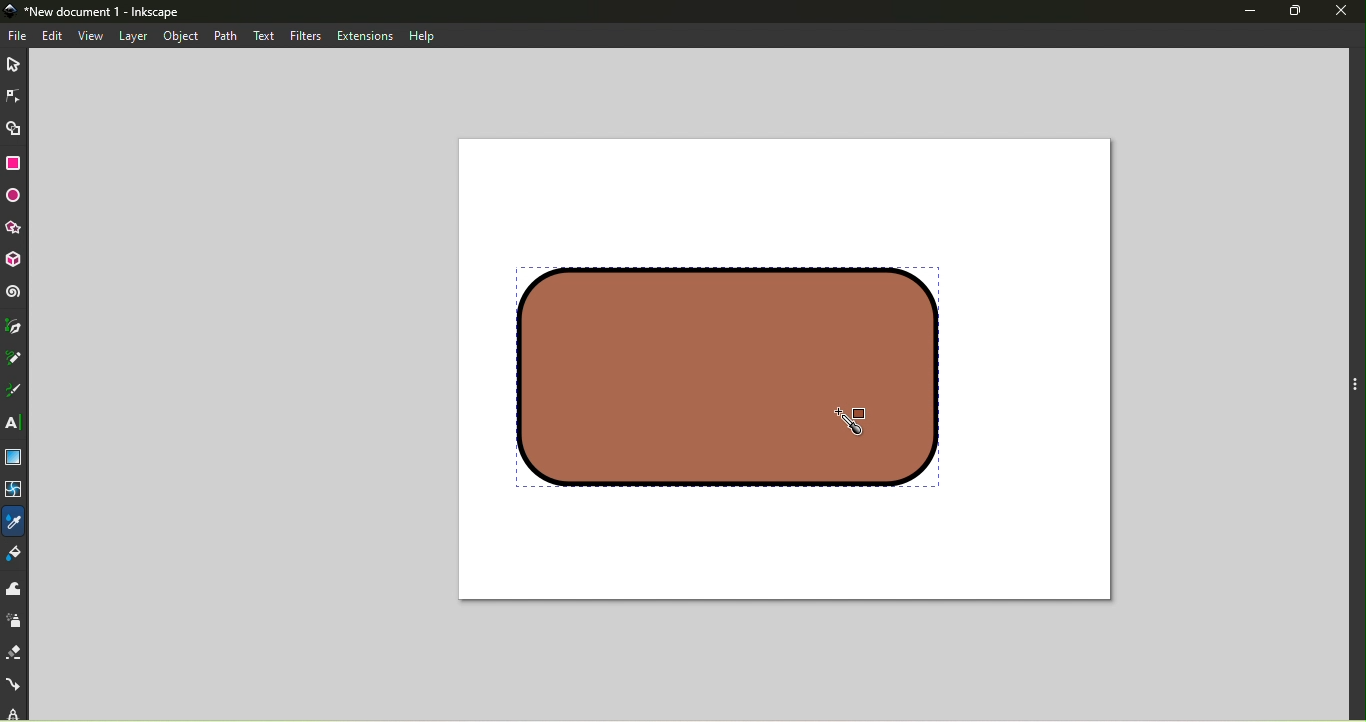 This screenshot has height=722, width=1366. Describe the element at coordinates (90, 36) in the screenshot. I see `View` at that location.